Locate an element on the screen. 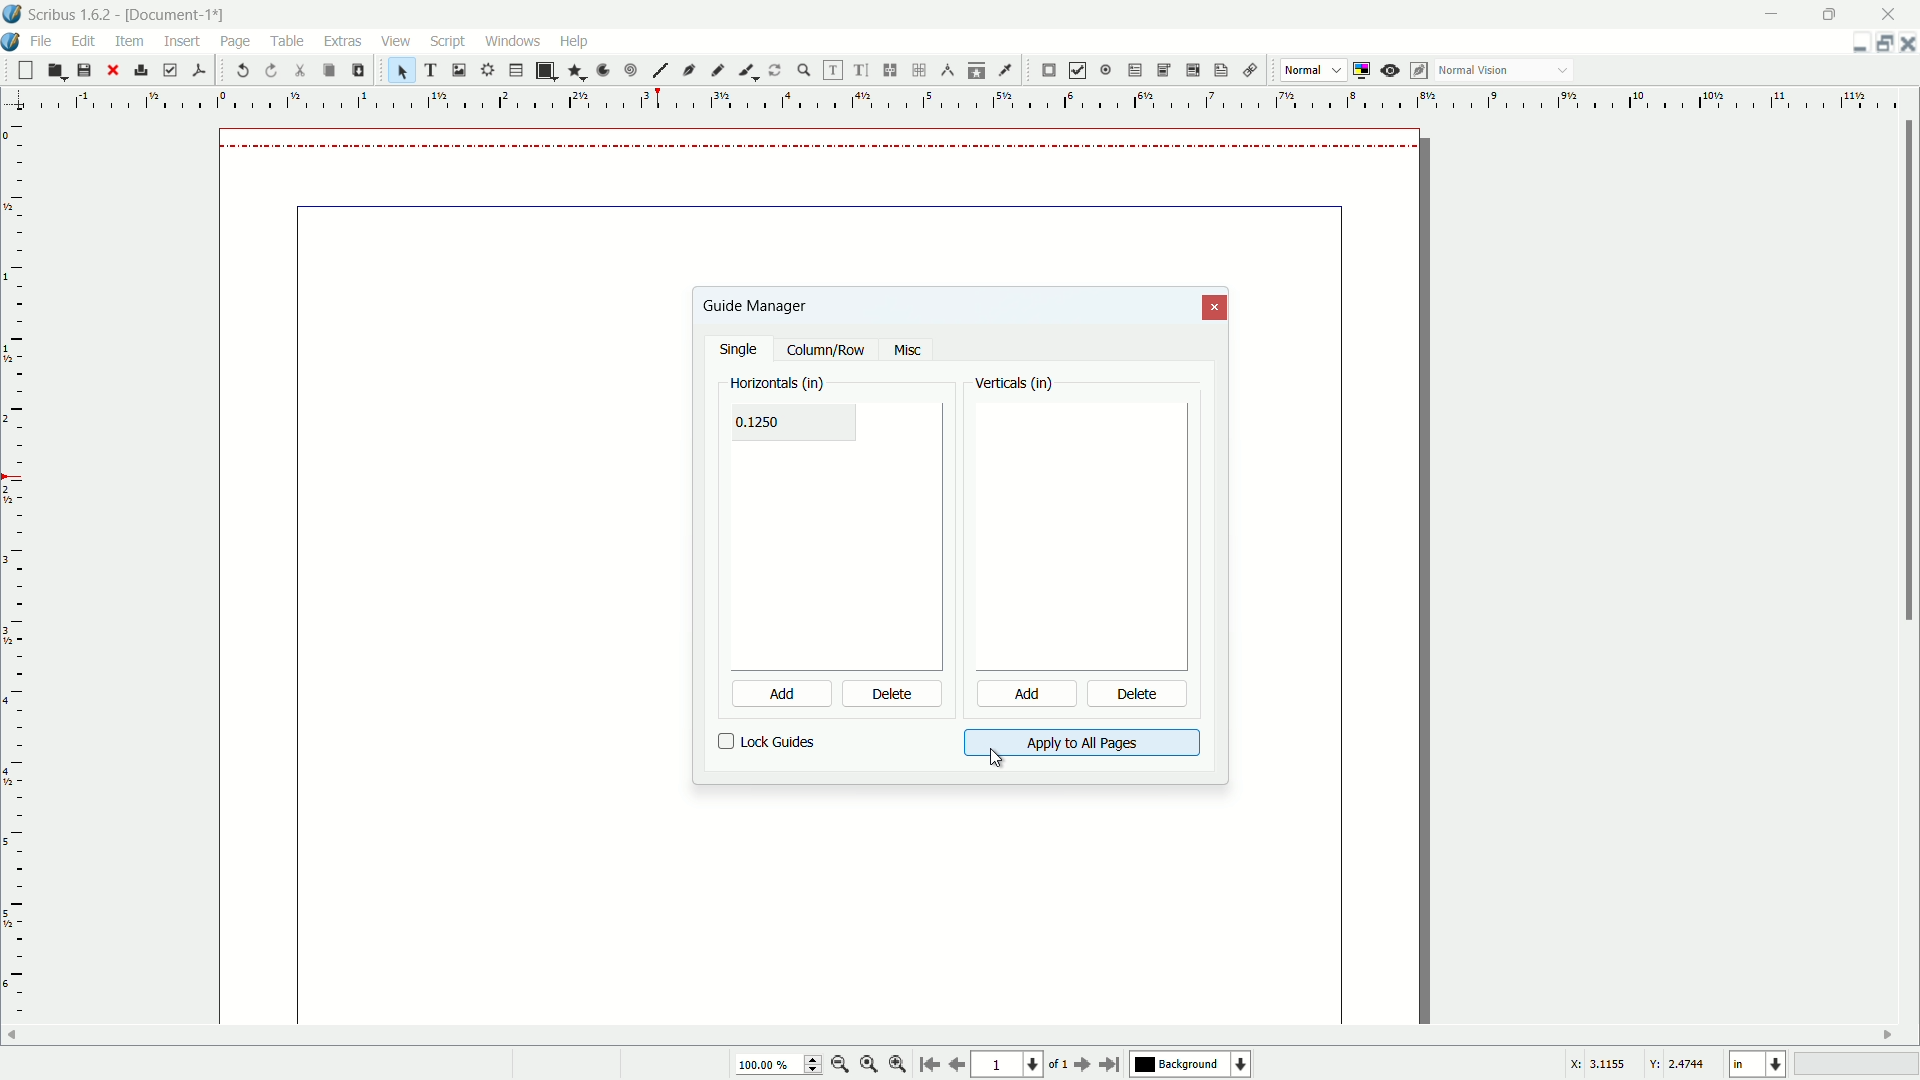  spiral is located at coordinates (632, 71).